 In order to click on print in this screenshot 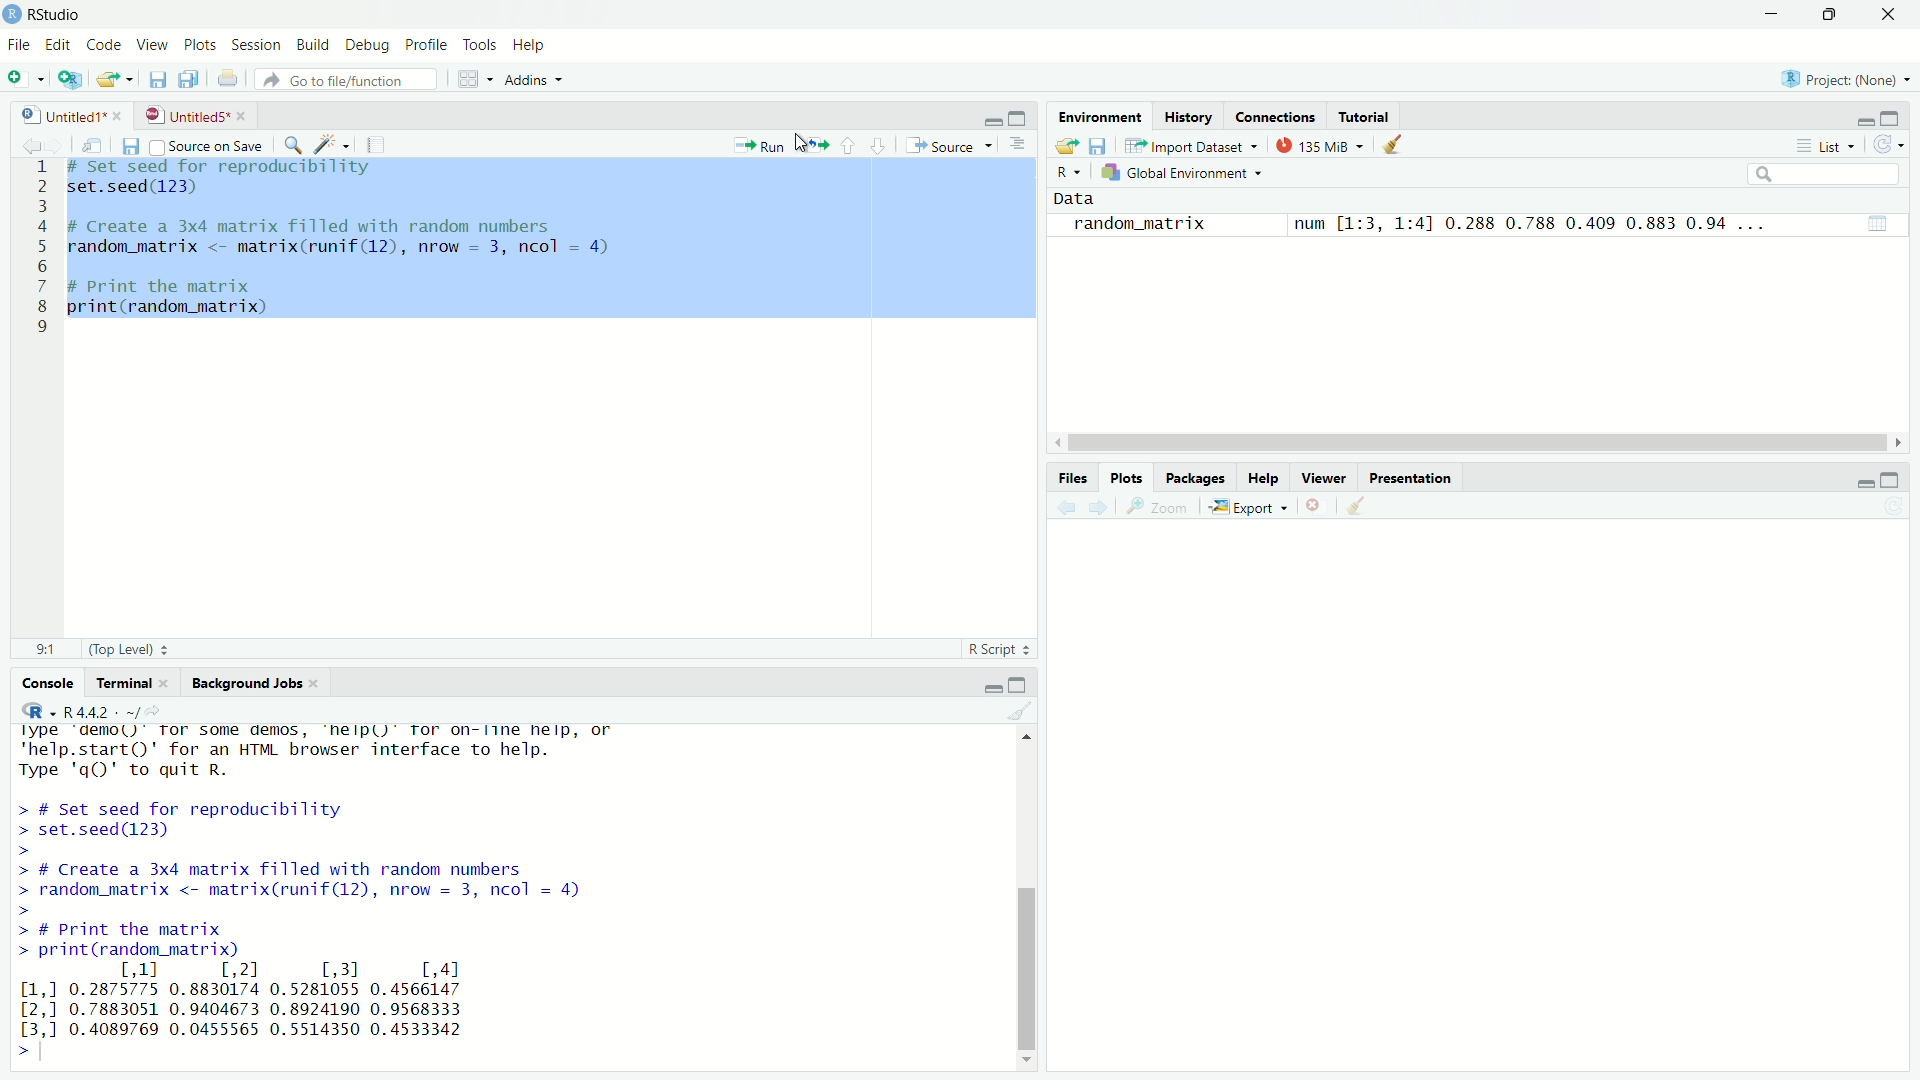, I will do `click(228, 78)`.